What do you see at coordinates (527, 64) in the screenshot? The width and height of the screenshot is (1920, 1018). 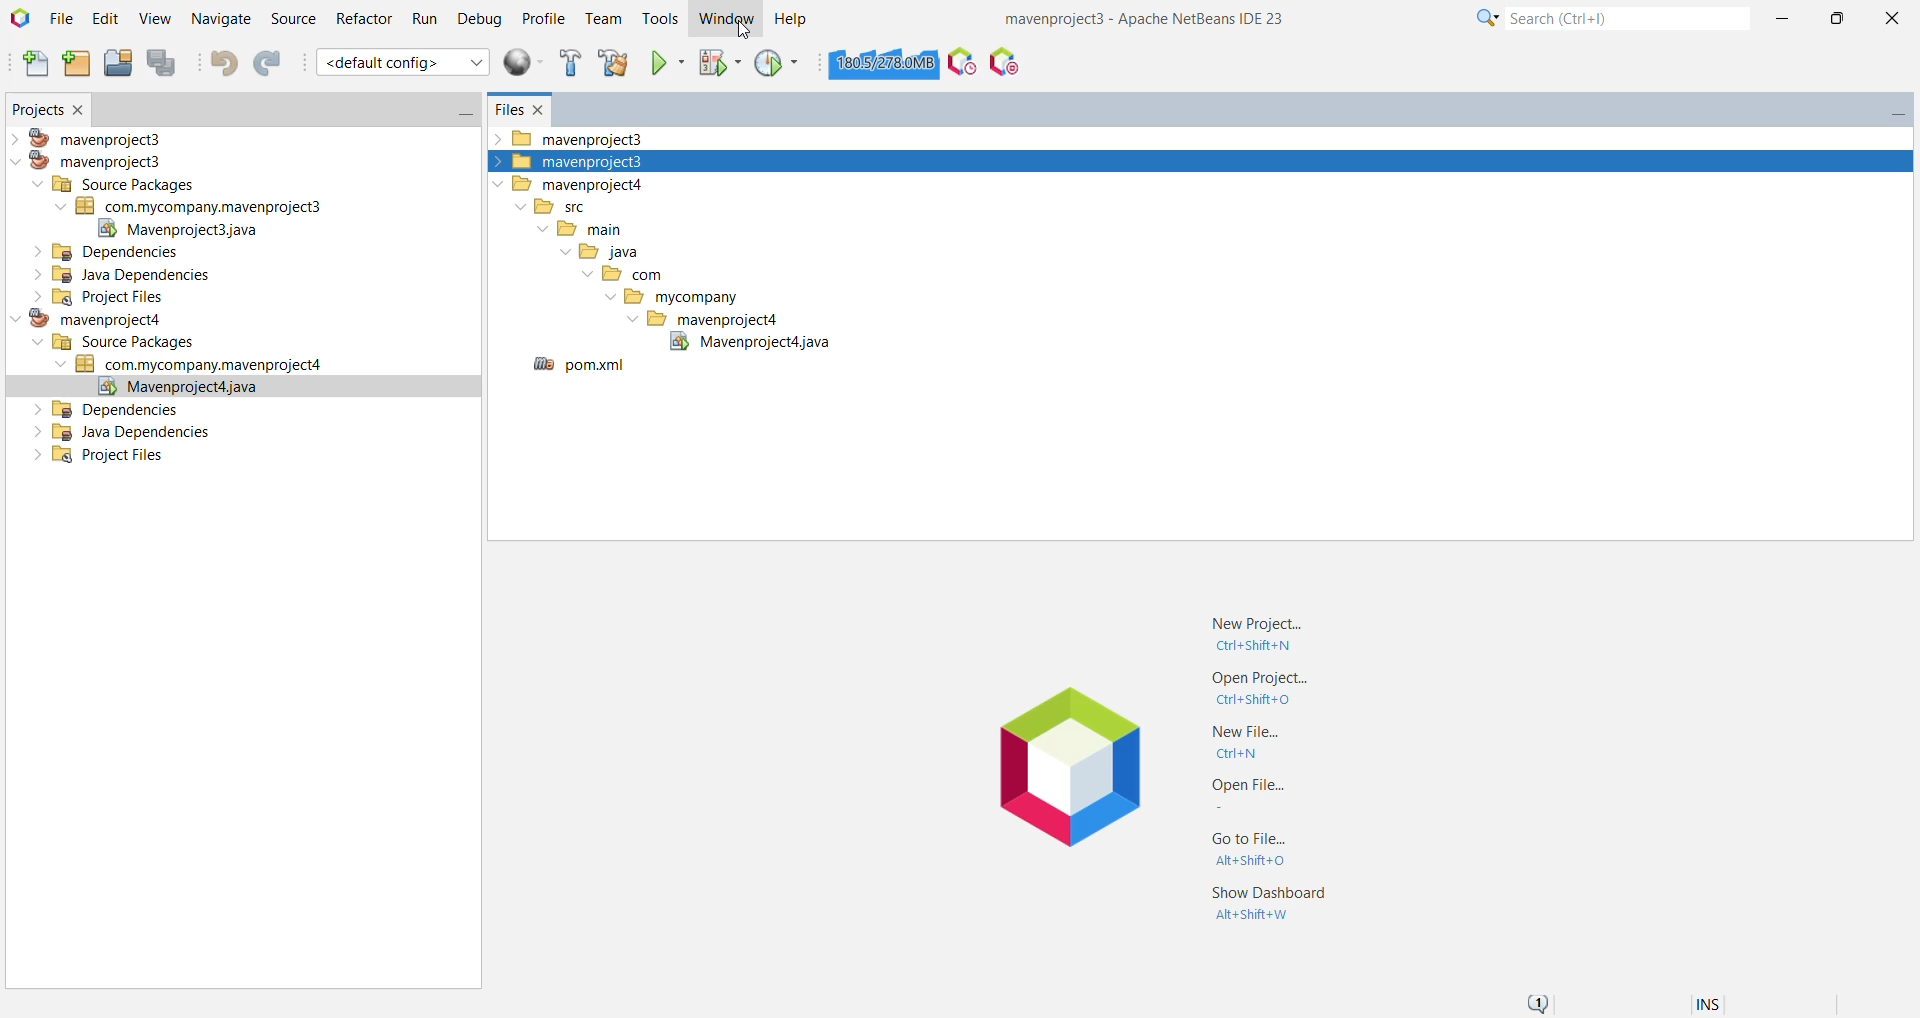 I see `` at bounding box center [527, 64].